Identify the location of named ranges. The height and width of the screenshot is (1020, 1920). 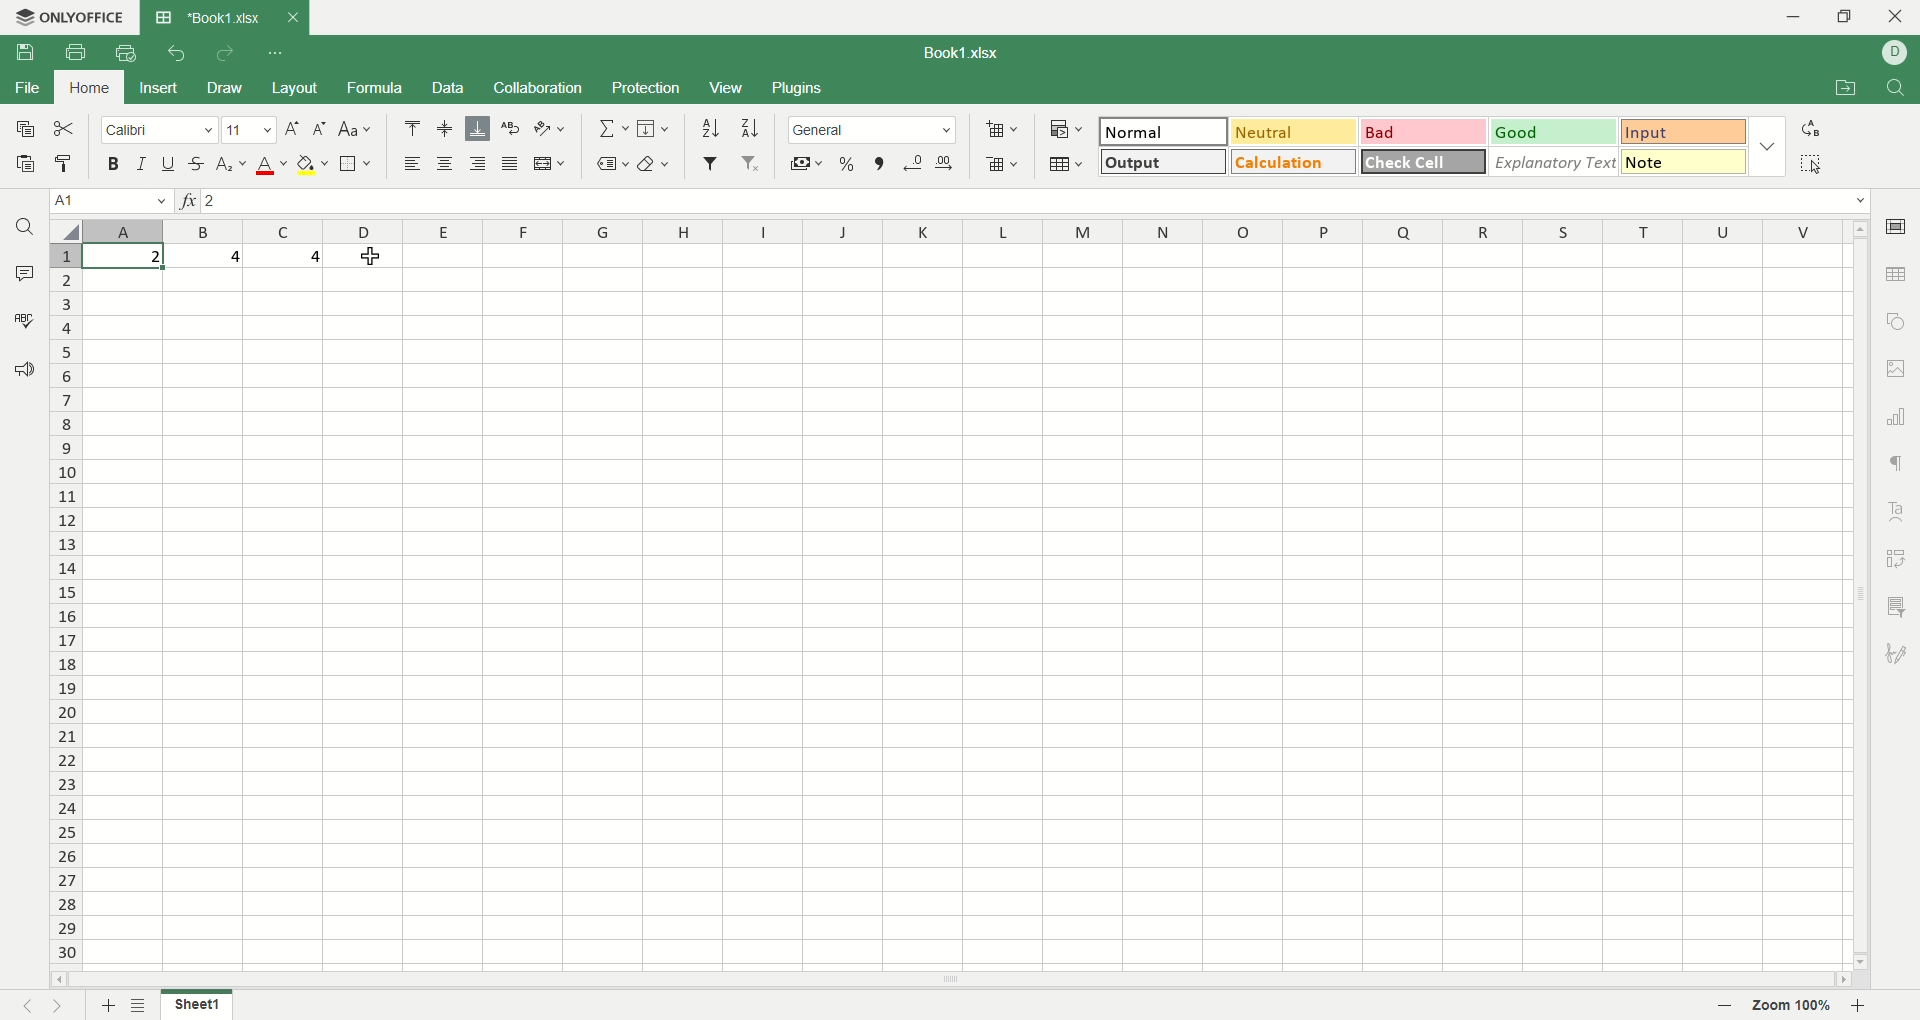
(609, 163).